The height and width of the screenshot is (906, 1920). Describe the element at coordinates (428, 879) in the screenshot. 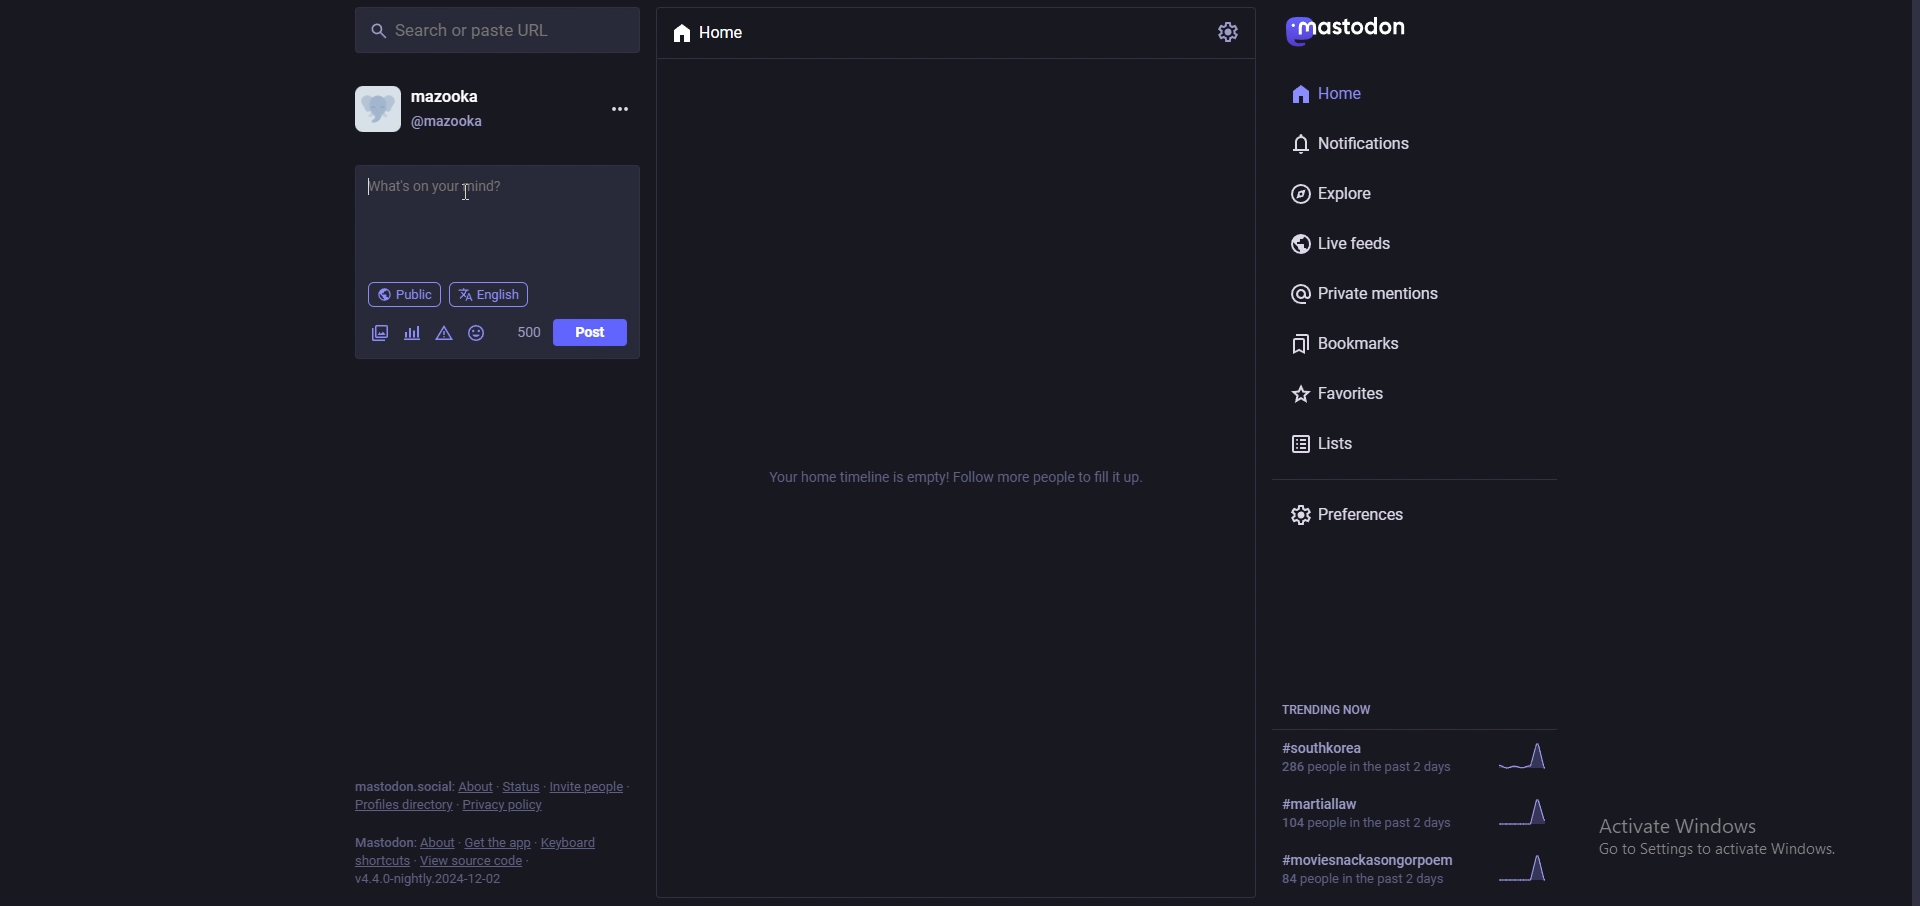

I see `version` at that location.